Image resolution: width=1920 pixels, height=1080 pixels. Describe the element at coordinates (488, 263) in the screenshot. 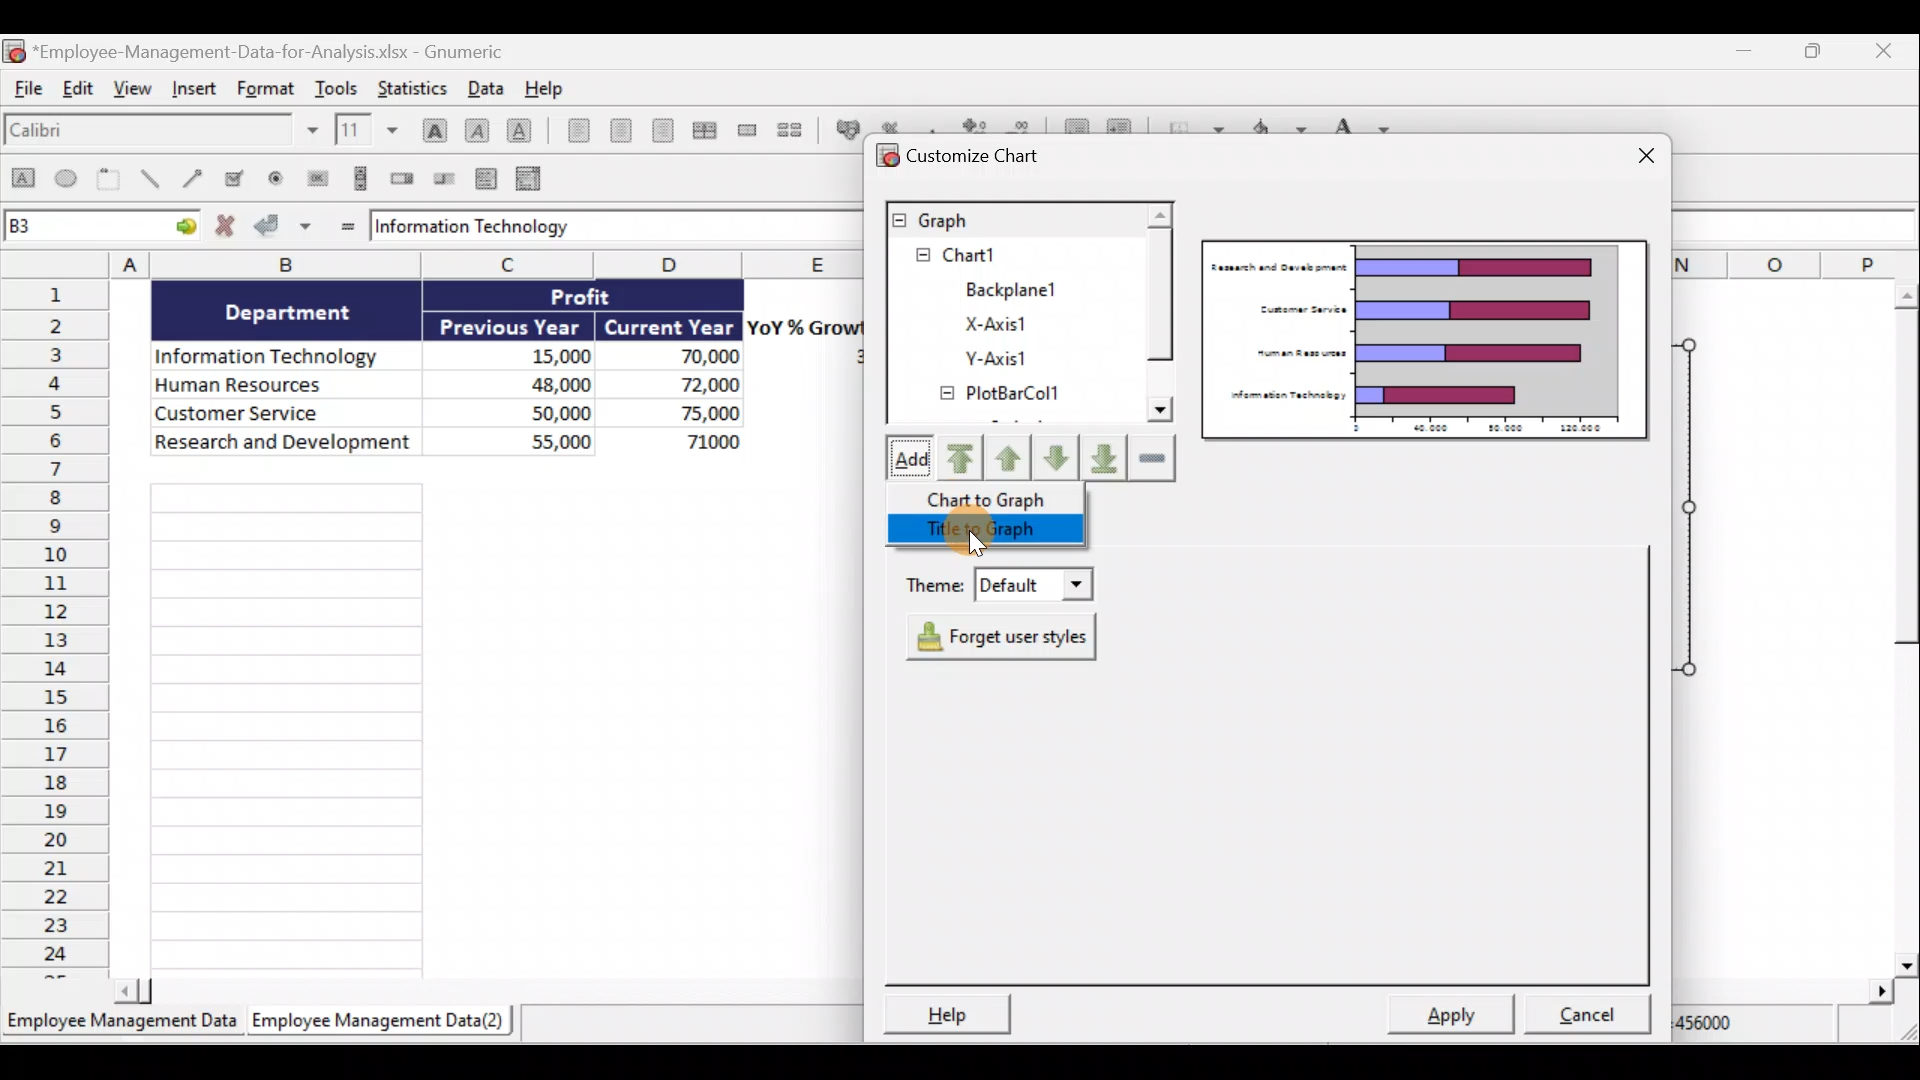

I see `Columns` at that location.